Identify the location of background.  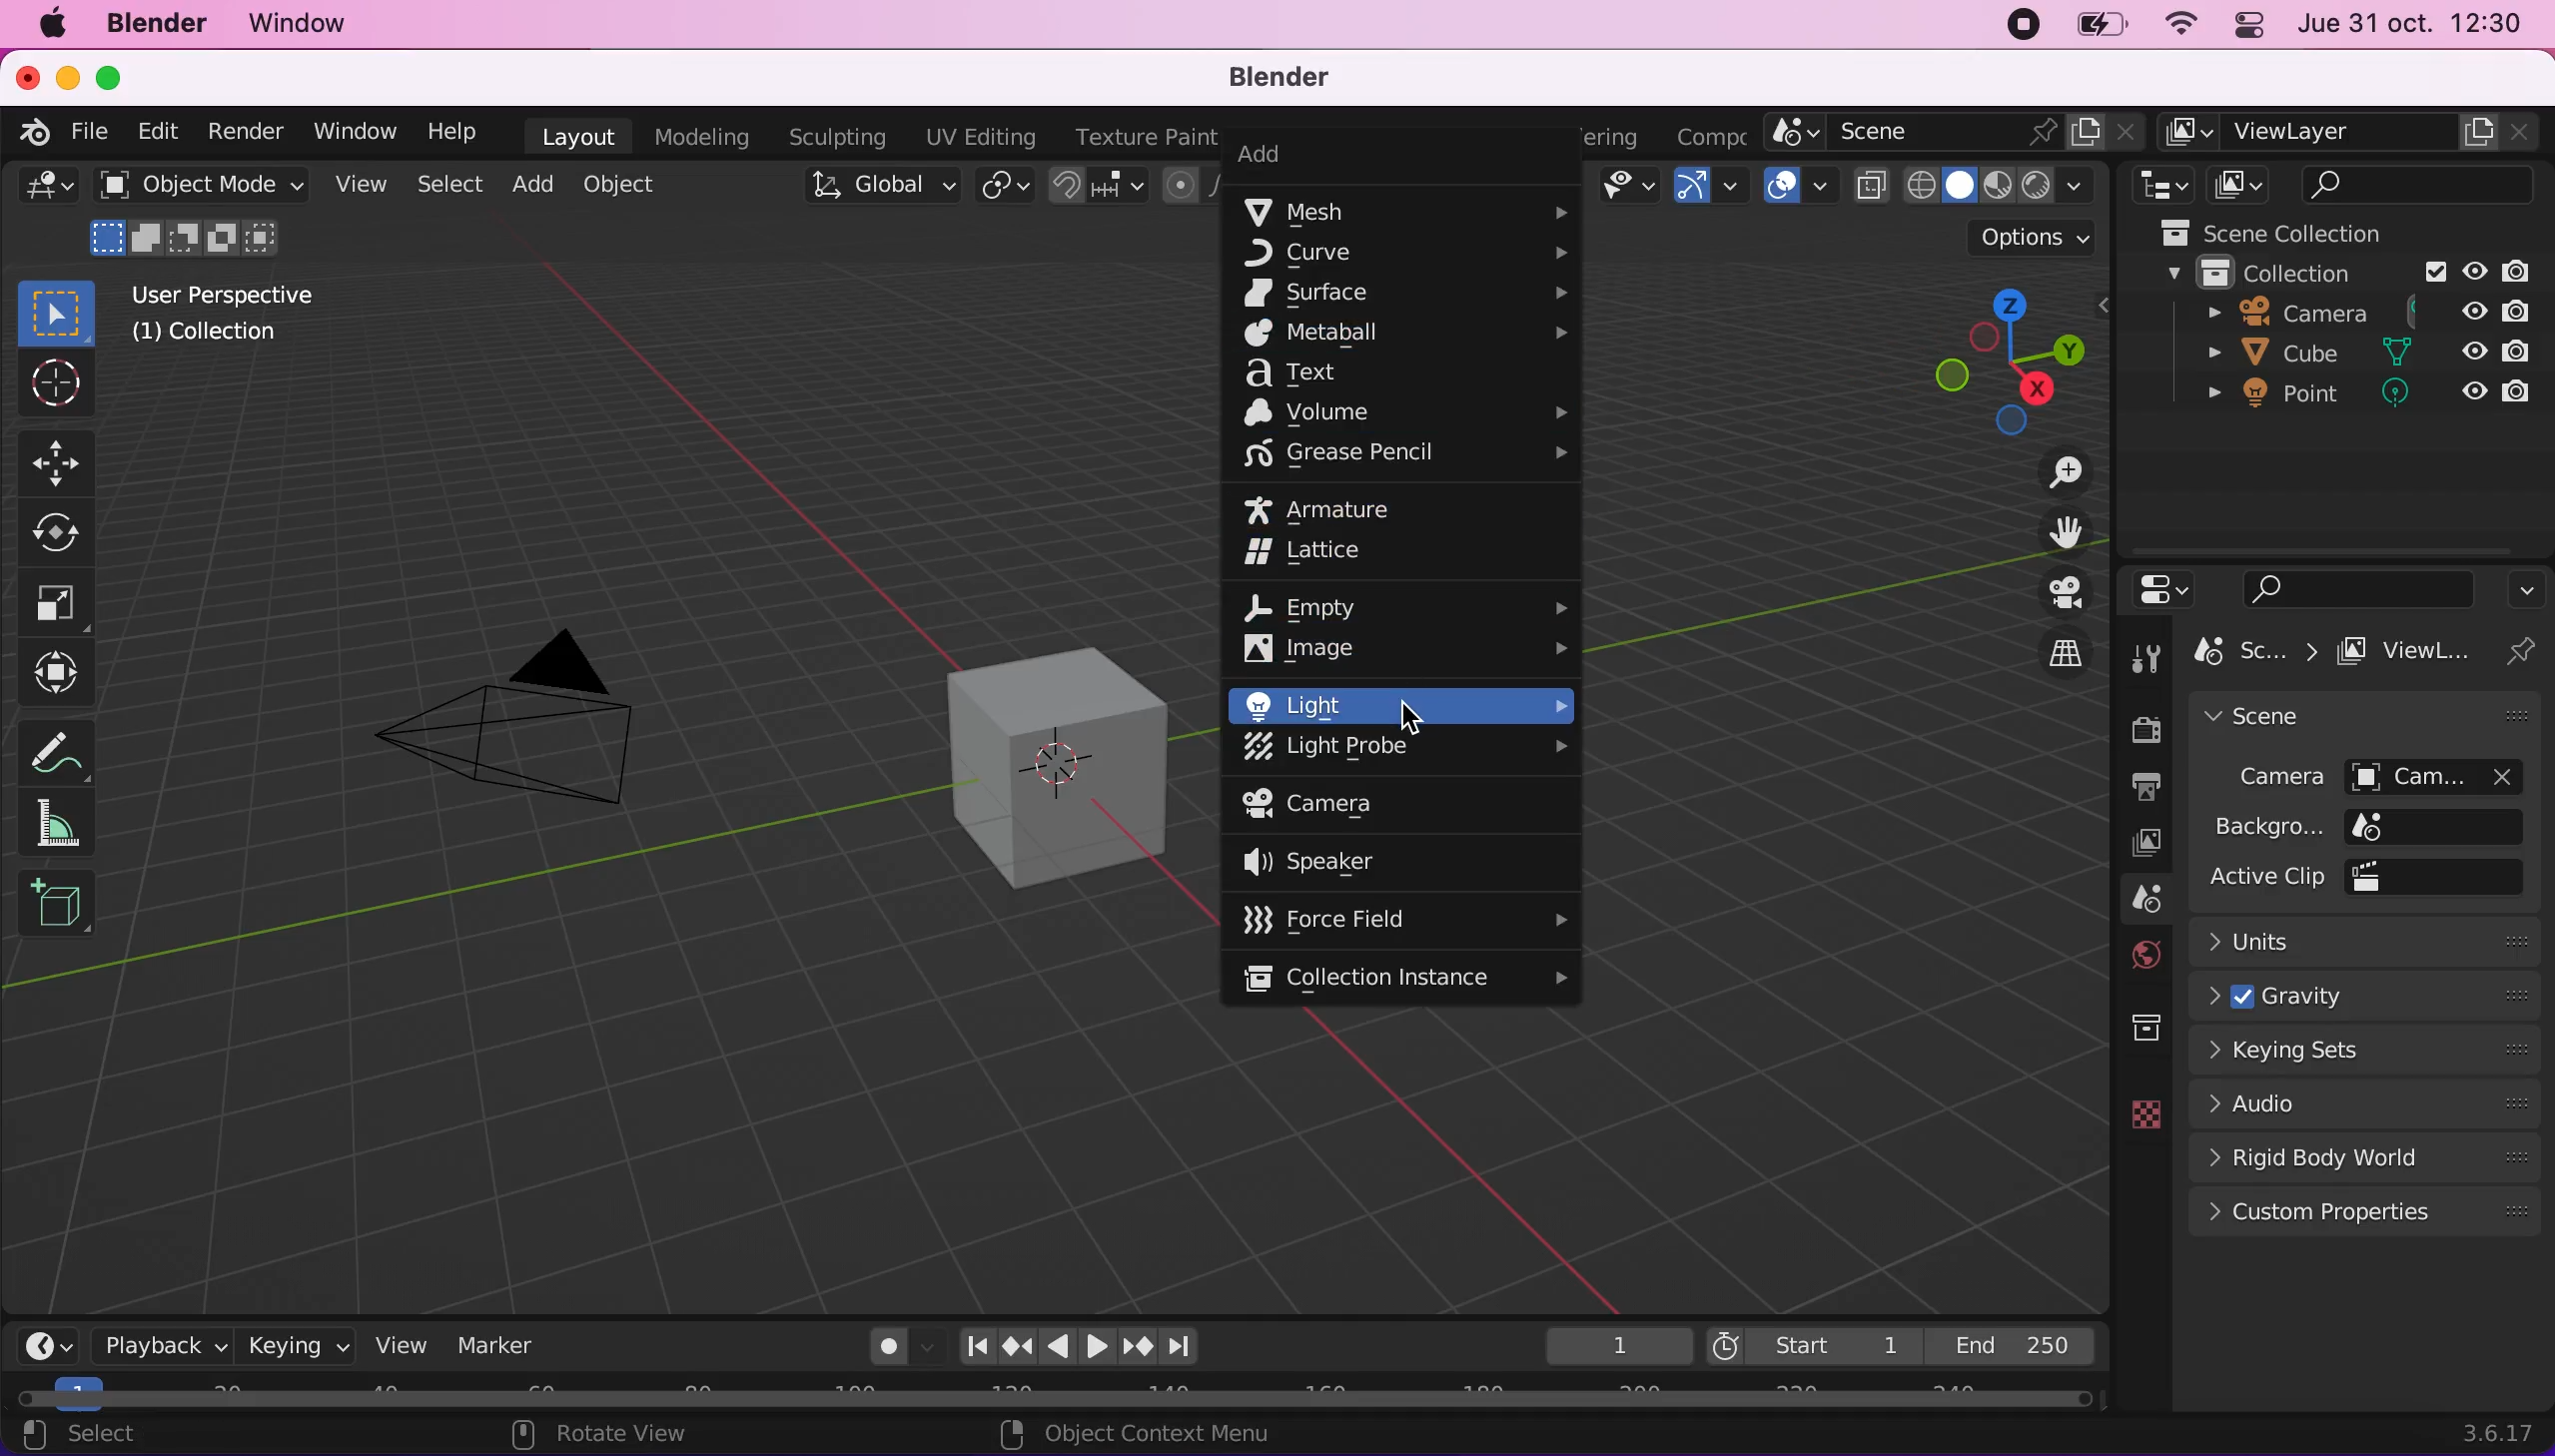
(2268, 827).